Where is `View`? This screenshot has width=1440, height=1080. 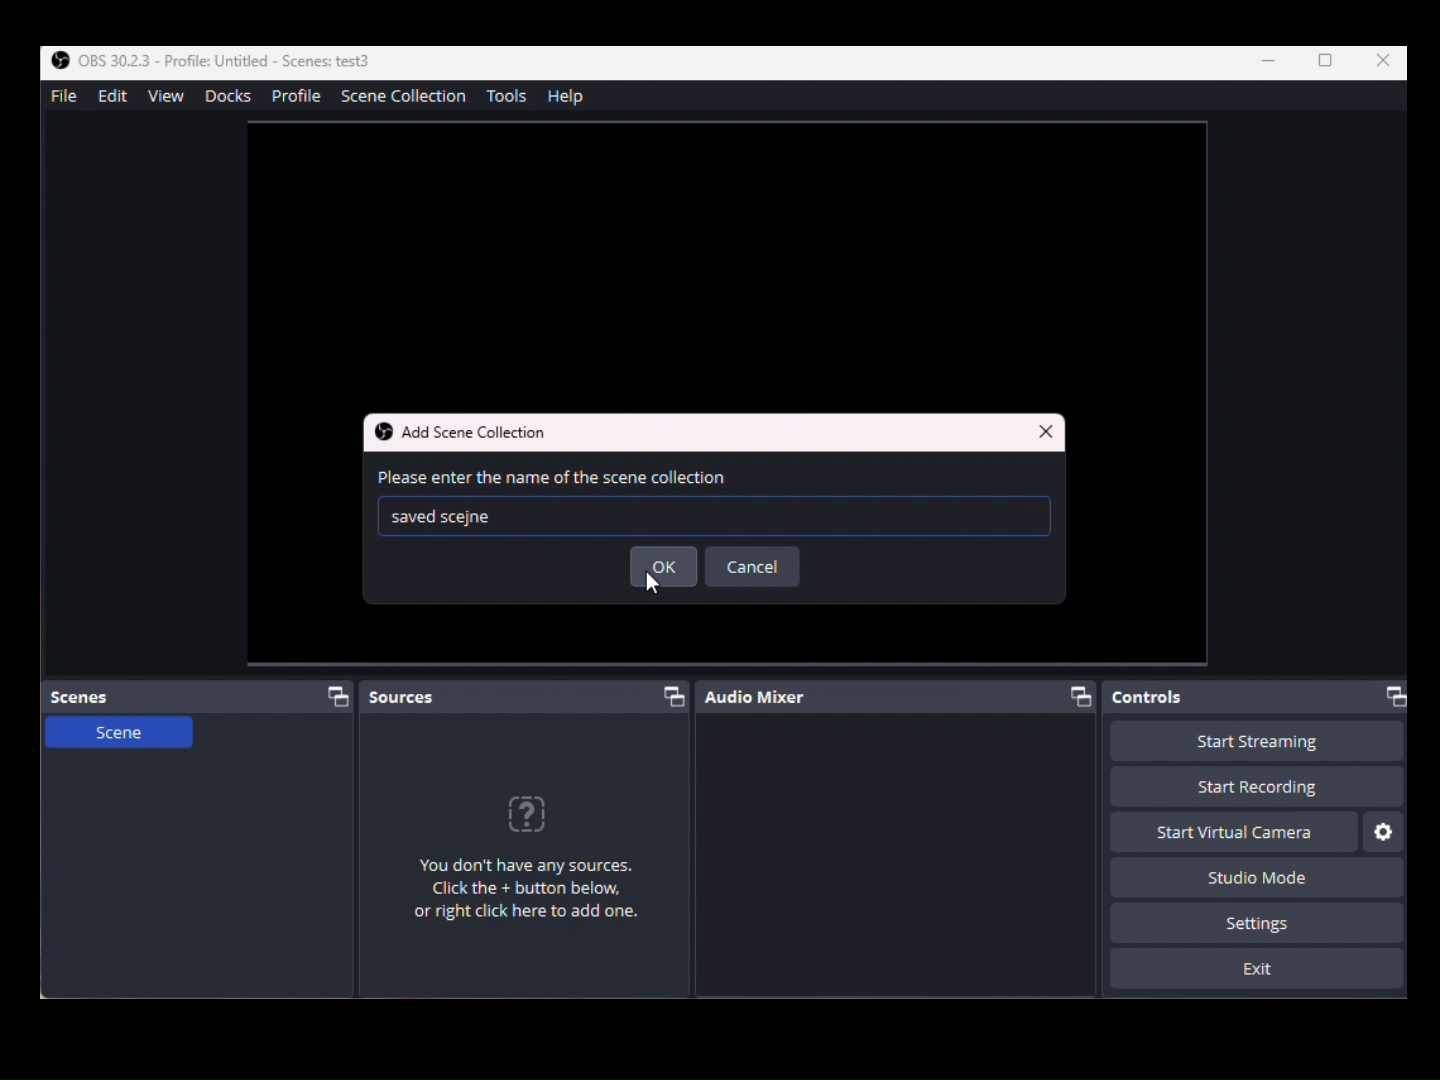 View is located at coordinates (170, 98).